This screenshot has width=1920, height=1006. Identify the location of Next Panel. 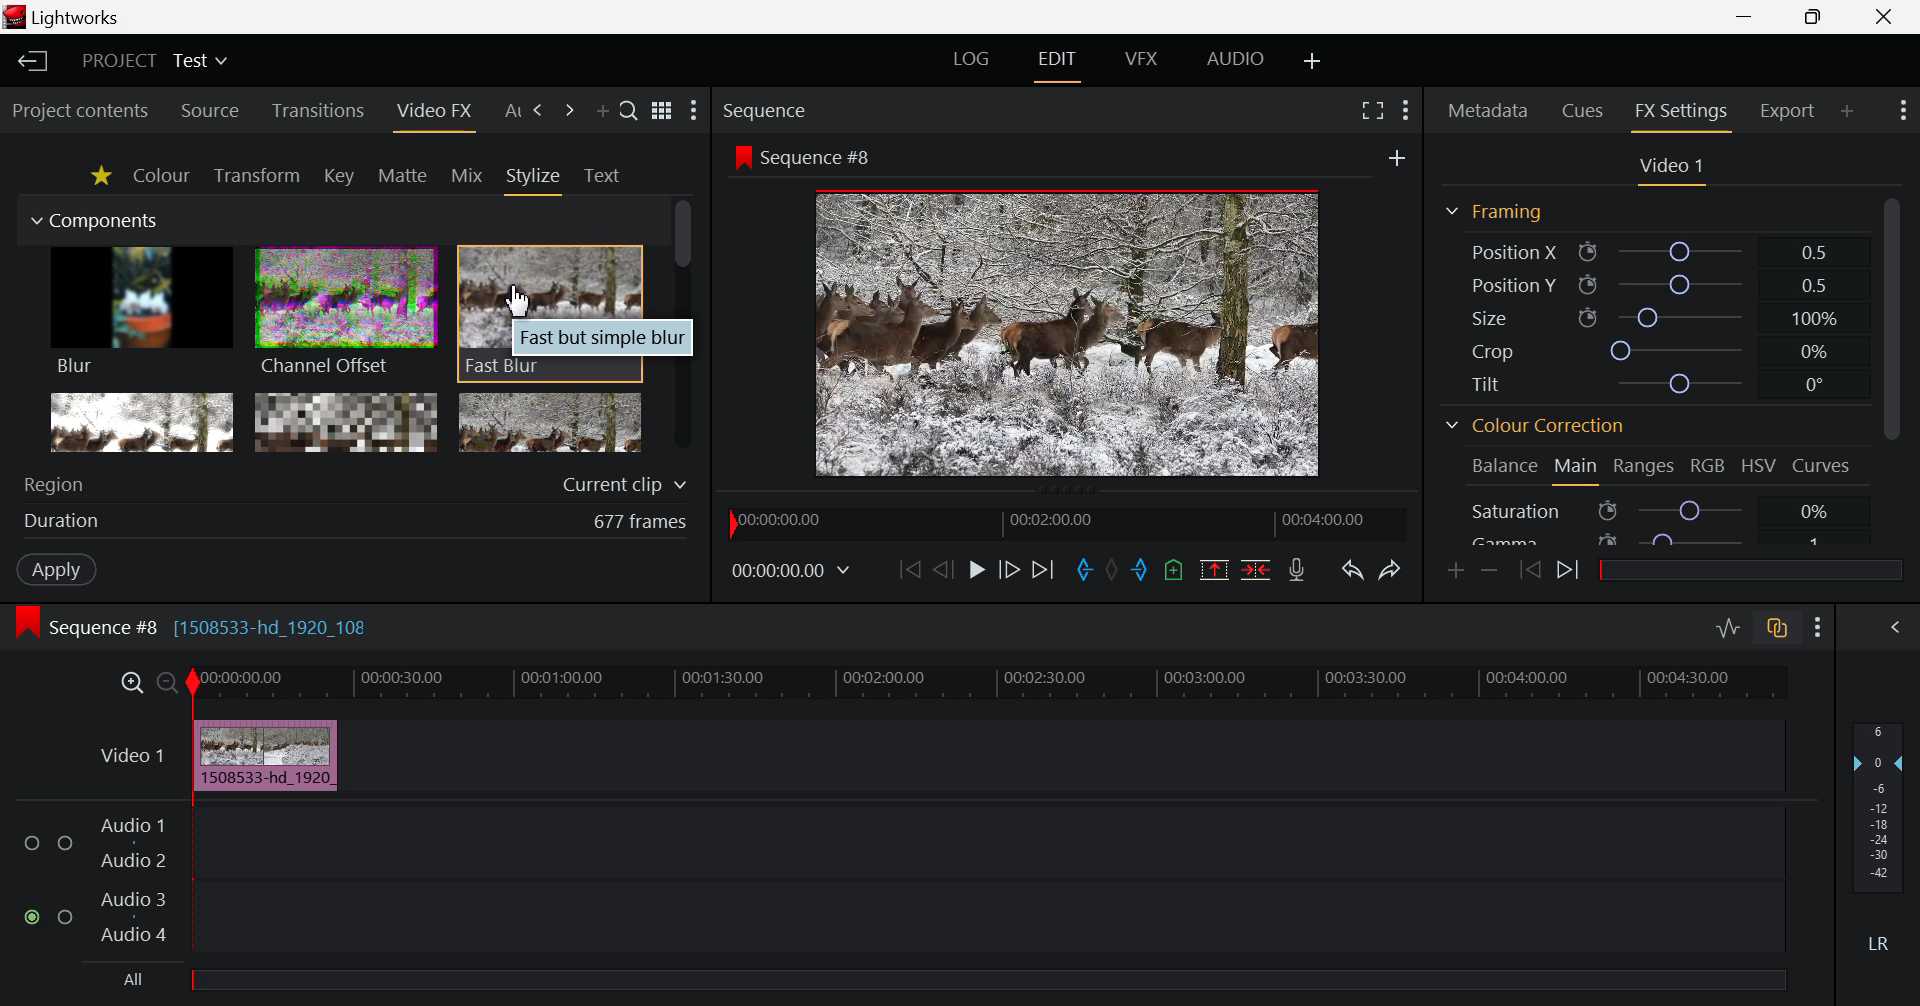
(535, 111).